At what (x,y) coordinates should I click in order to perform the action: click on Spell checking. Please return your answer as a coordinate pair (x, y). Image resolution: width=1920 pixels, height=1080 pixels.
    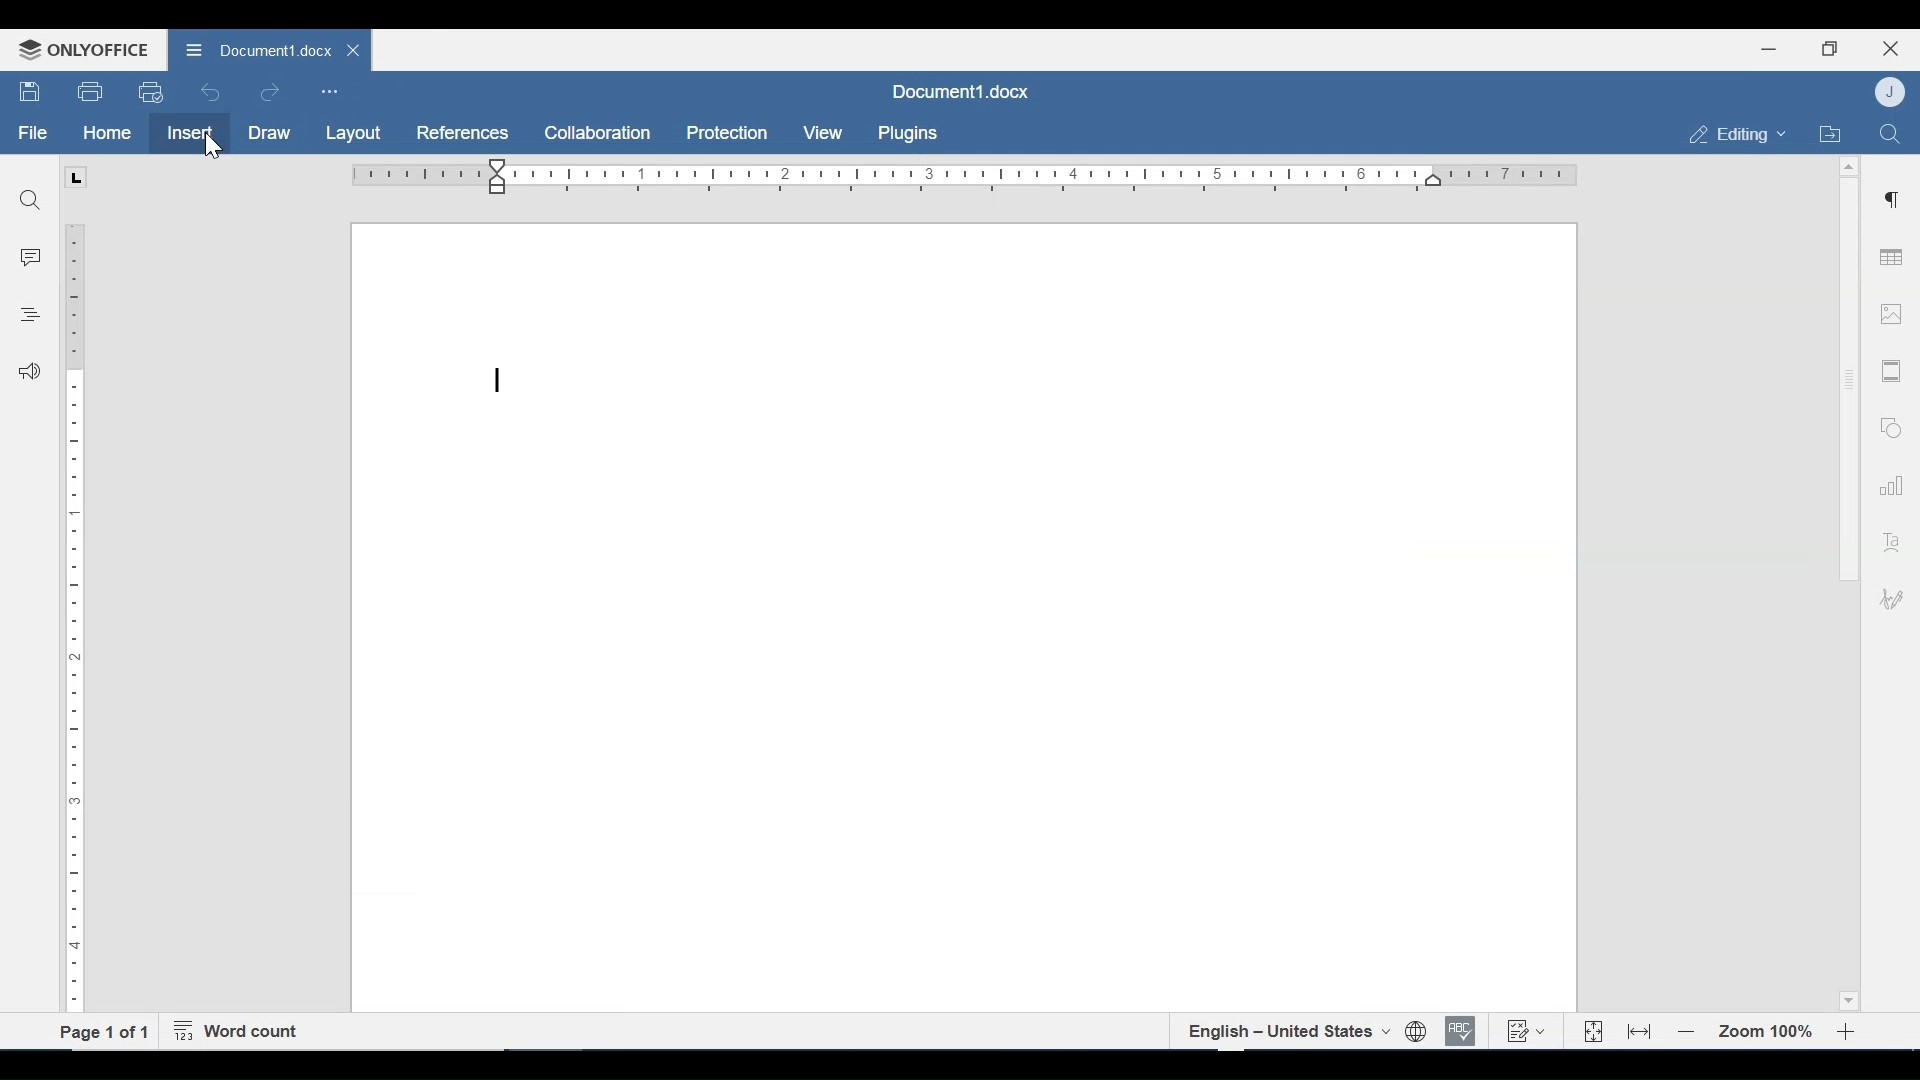
    Looking at the image, I should click on (1461, 1031).